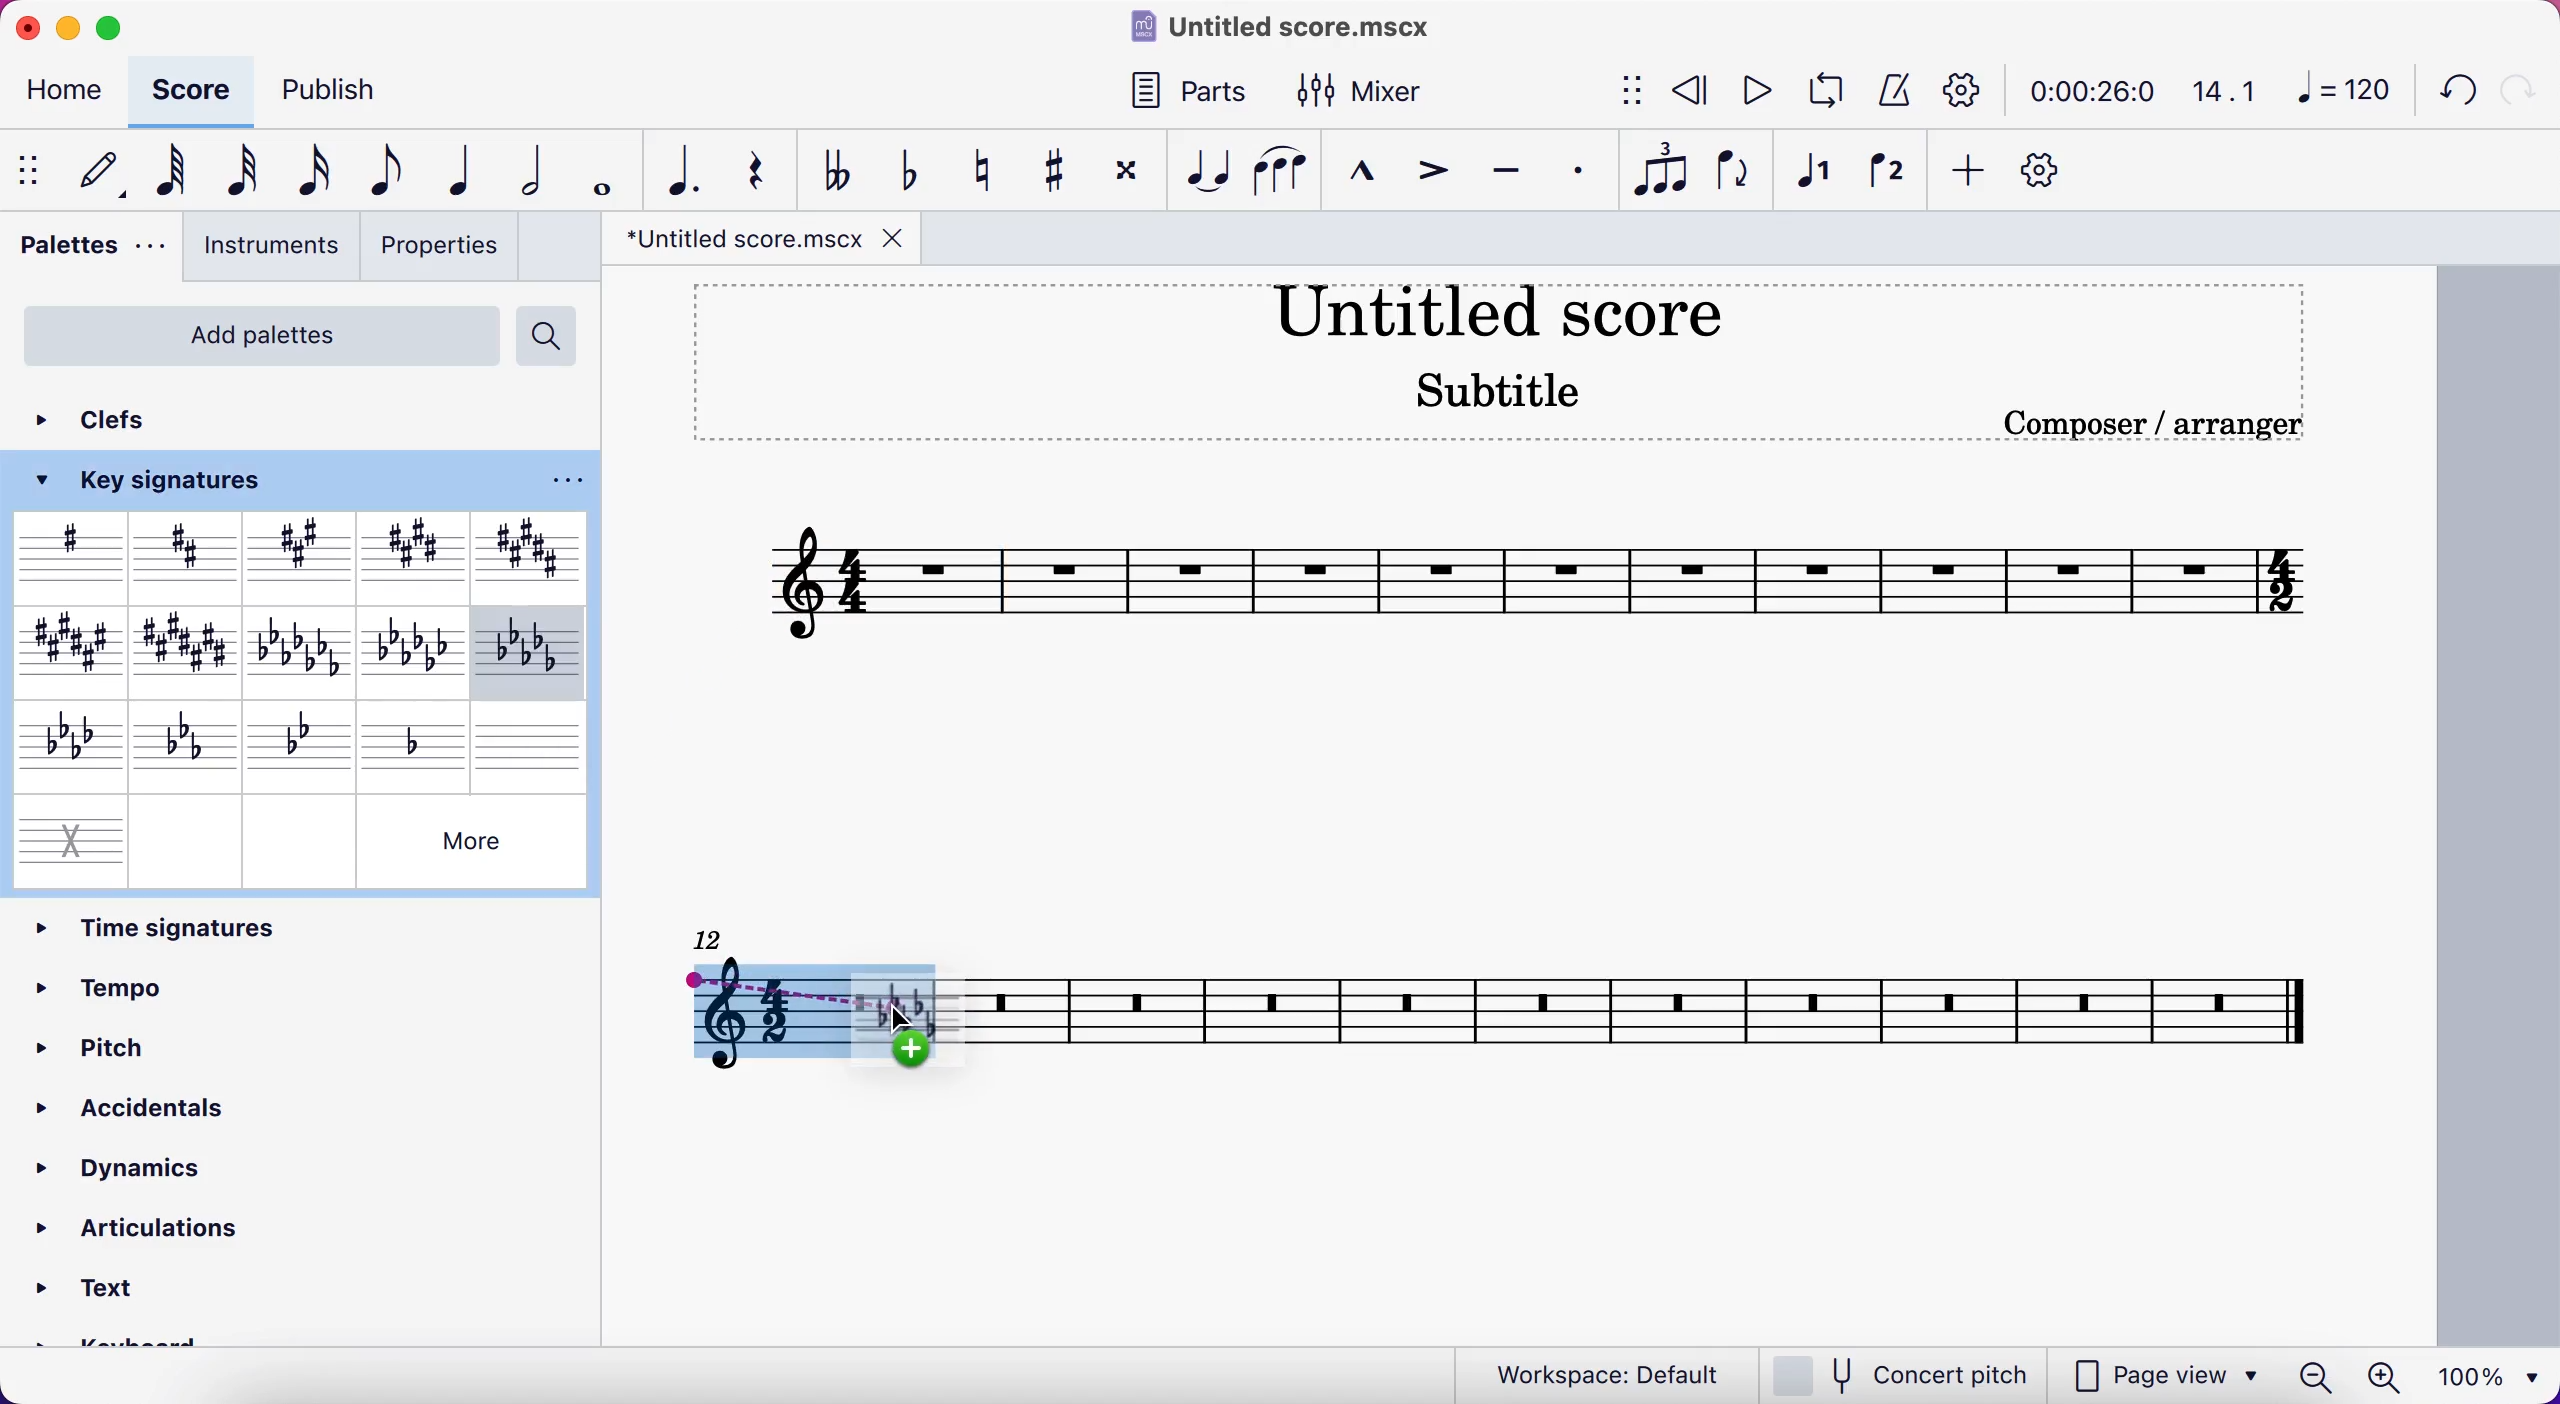  What do you see at coordinates (185, 743) in the screenshot?
I see `C minor` at bounding box center [185, 743].